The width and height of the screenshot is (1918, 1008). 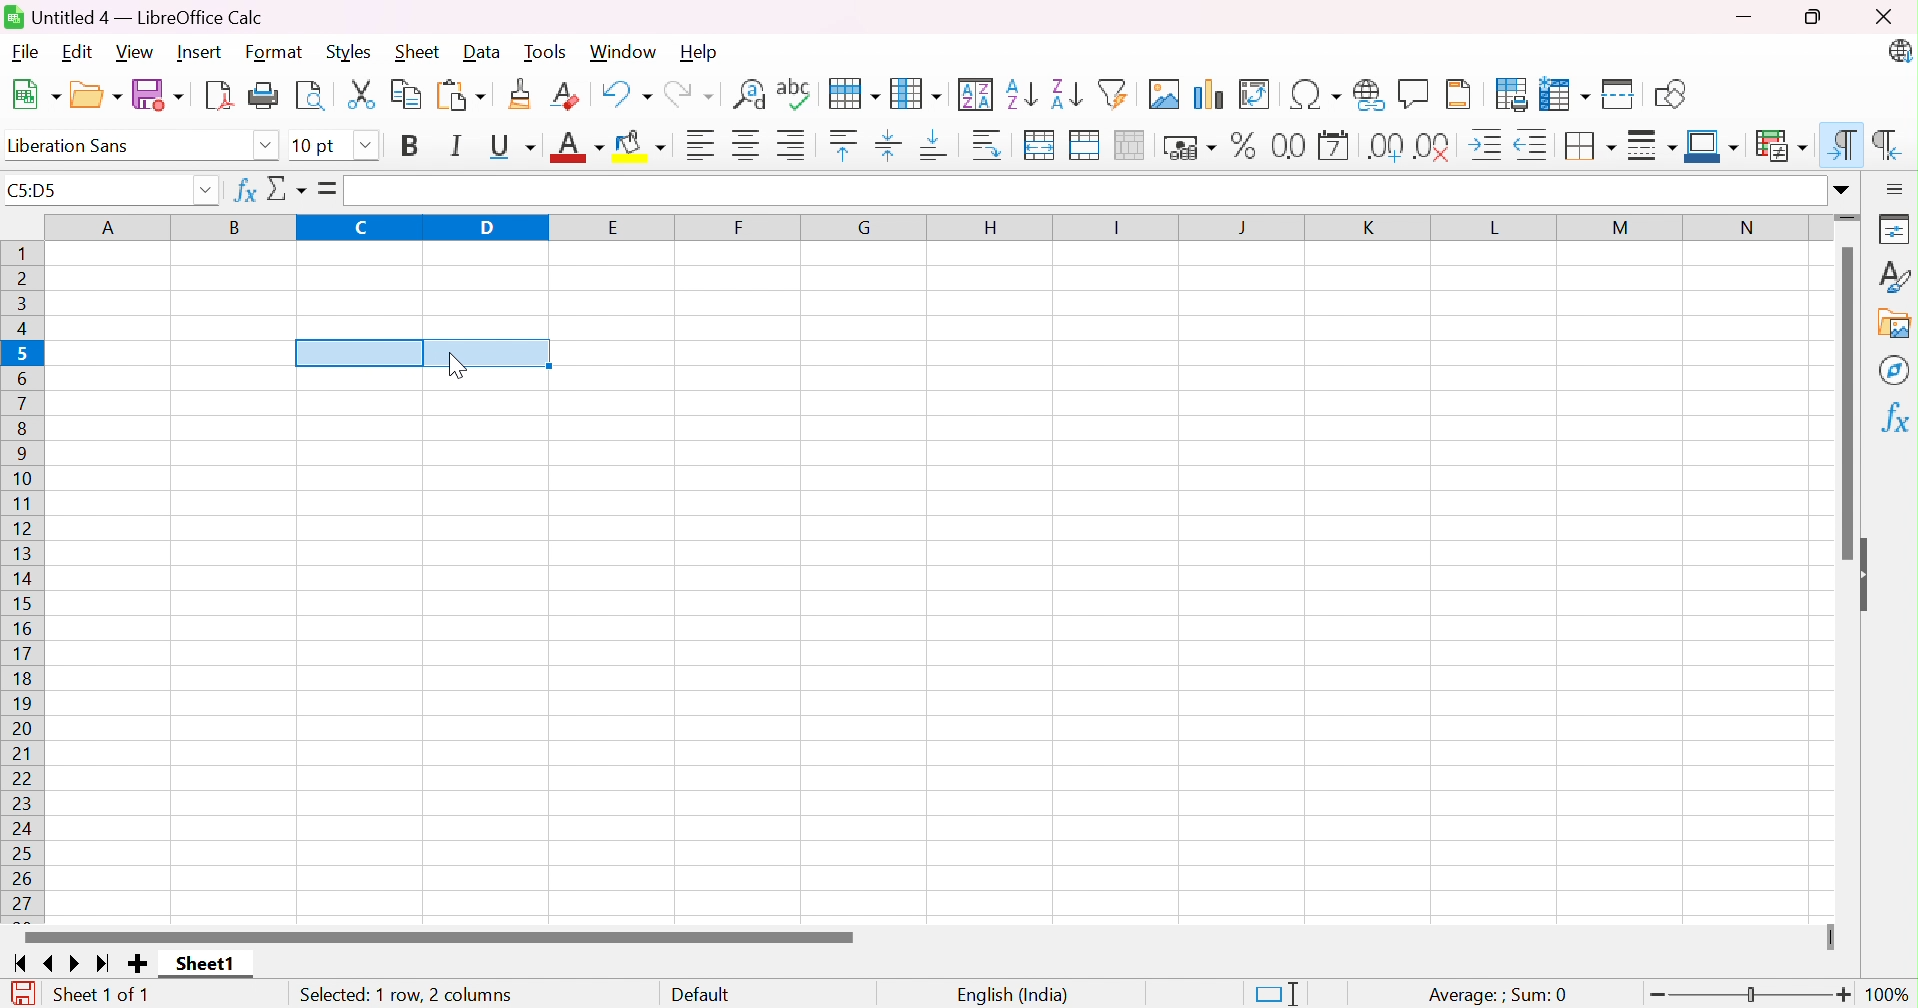 I want to click on Drop Down, so click(x=365, y=143).